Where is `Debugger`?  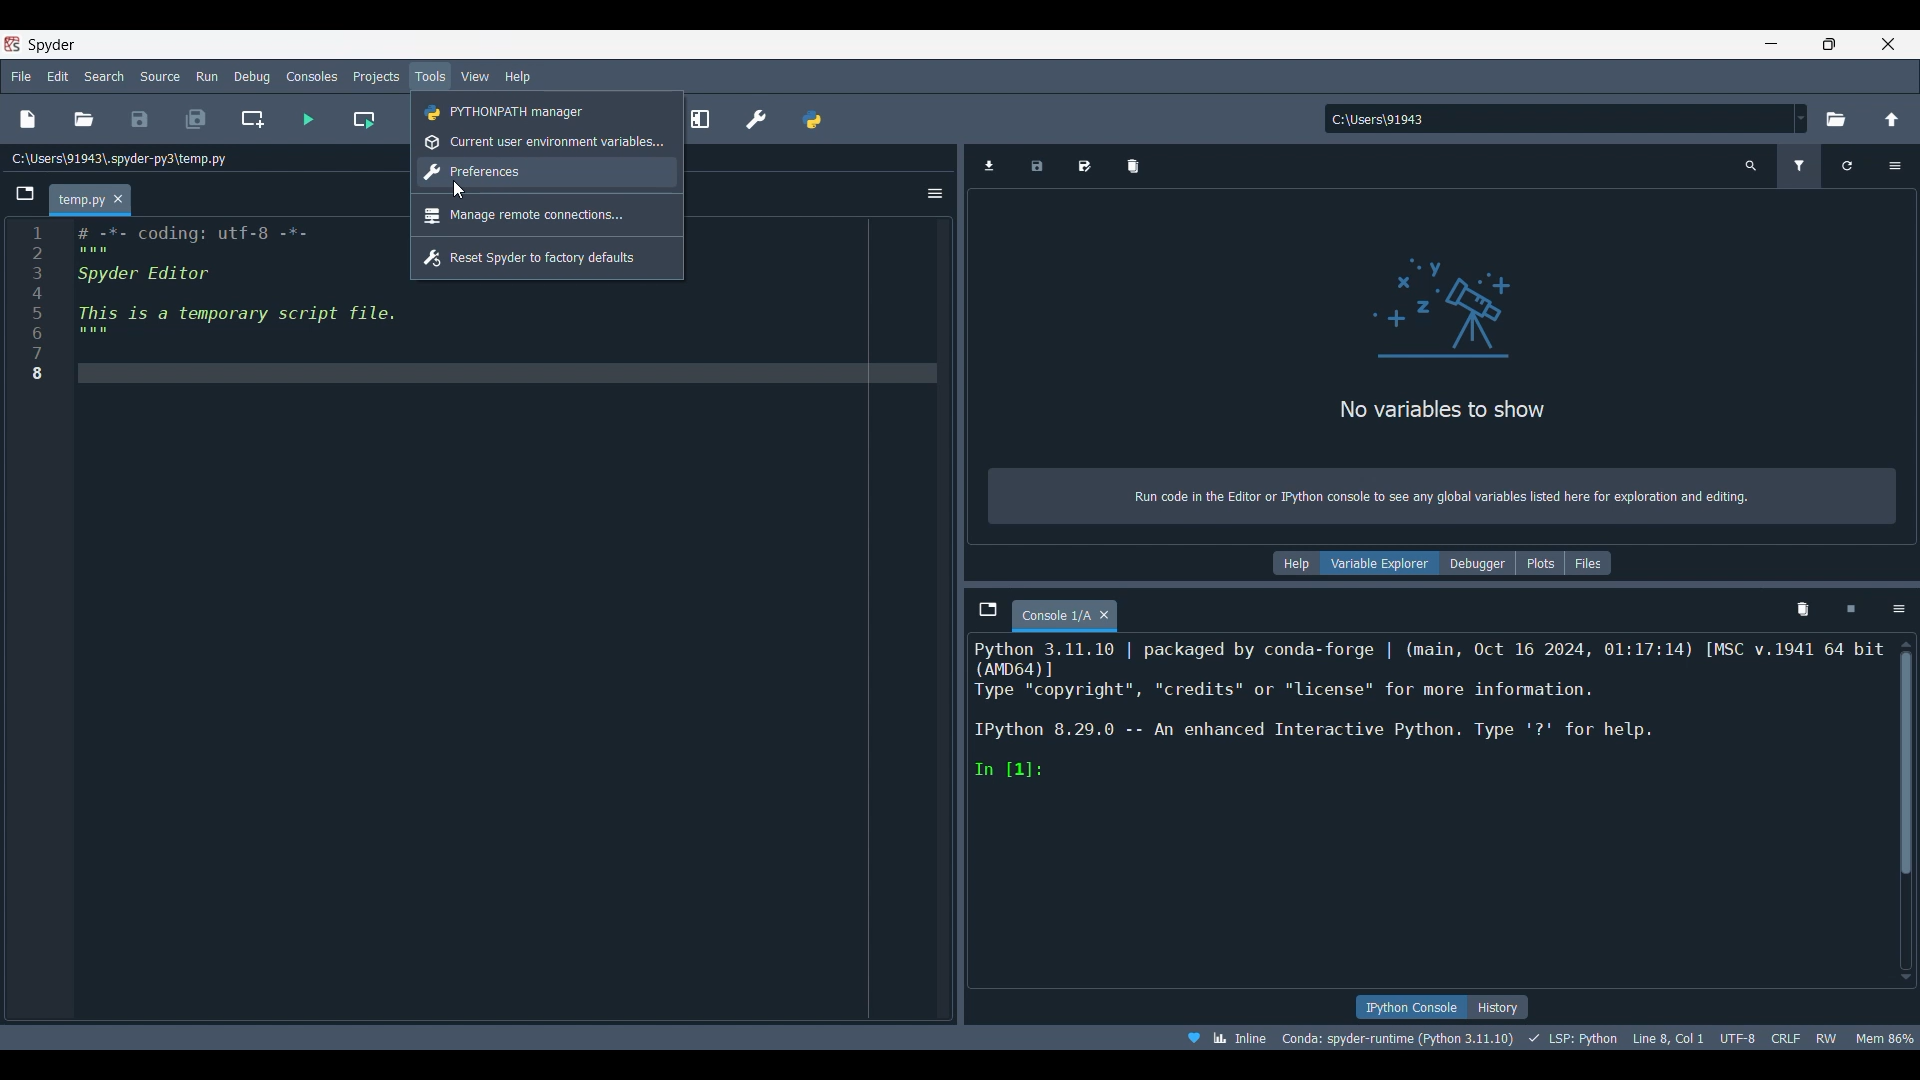
Debugger is located at coordinates (1477, 563).